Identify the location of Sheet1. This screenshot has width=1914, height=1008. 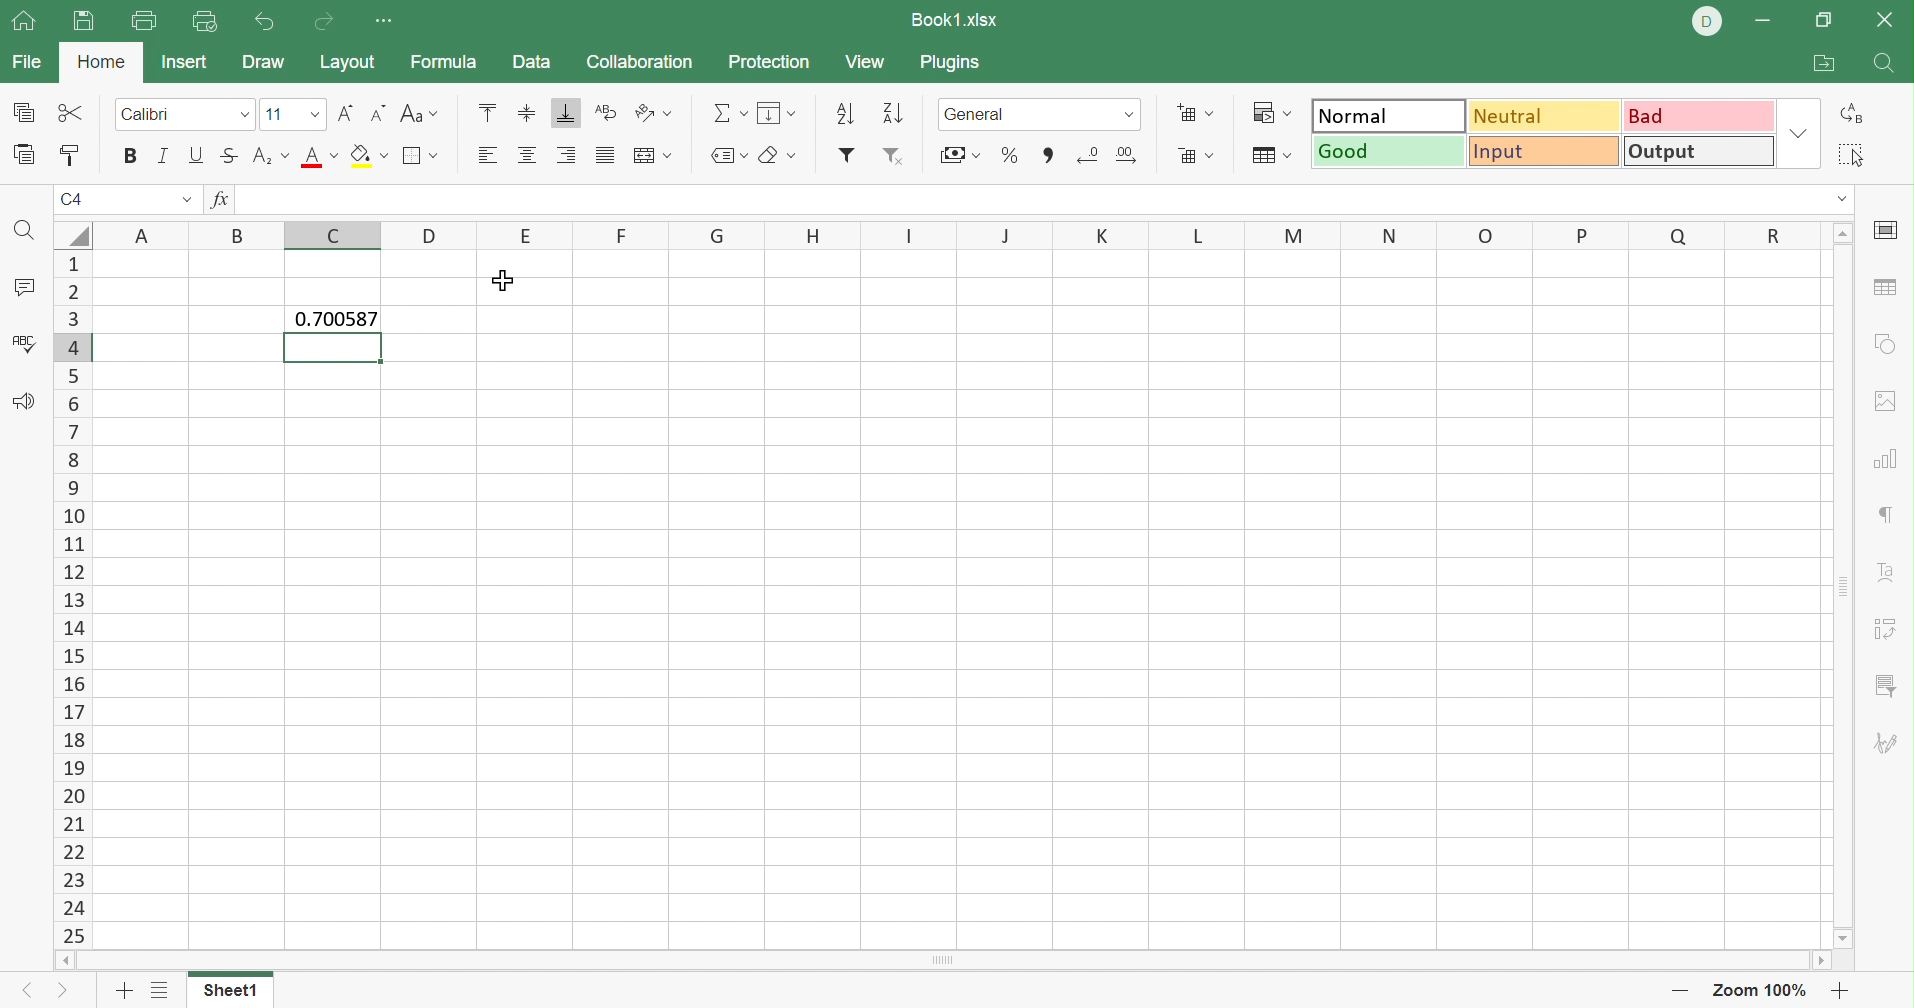
(230, 990).